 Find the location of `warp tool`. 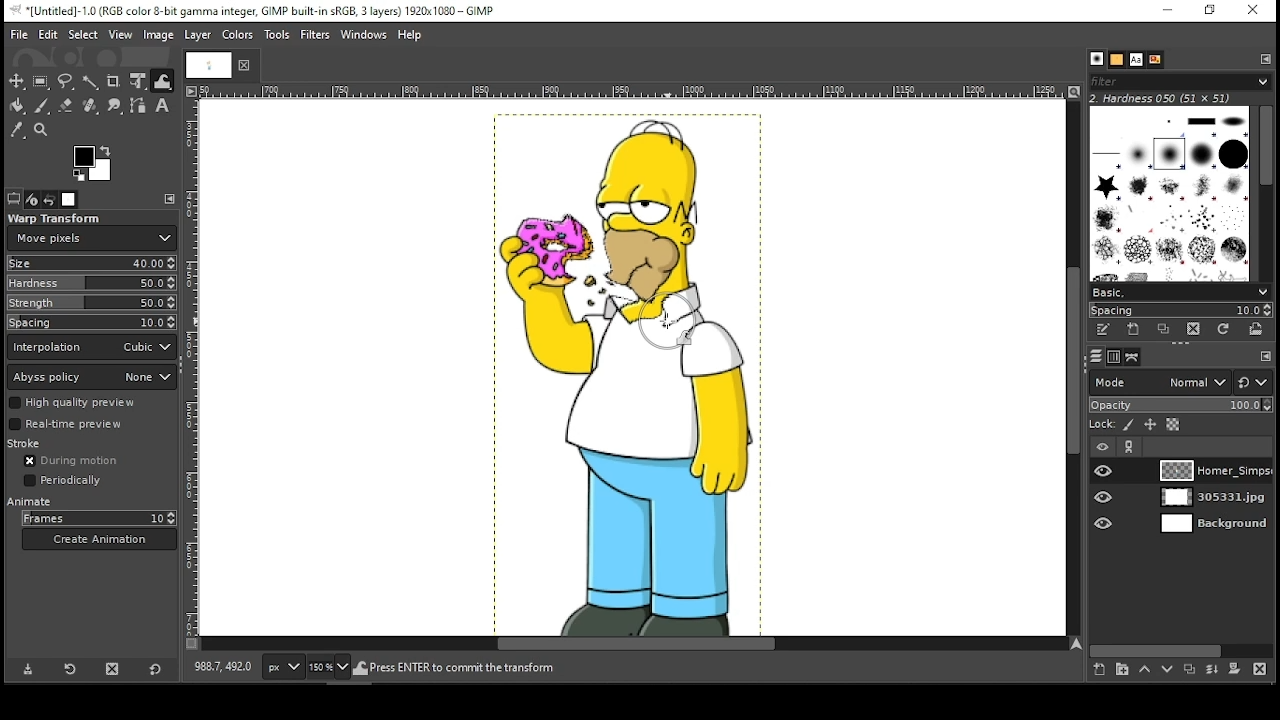

warp tool is located at coordinates (162, 82).